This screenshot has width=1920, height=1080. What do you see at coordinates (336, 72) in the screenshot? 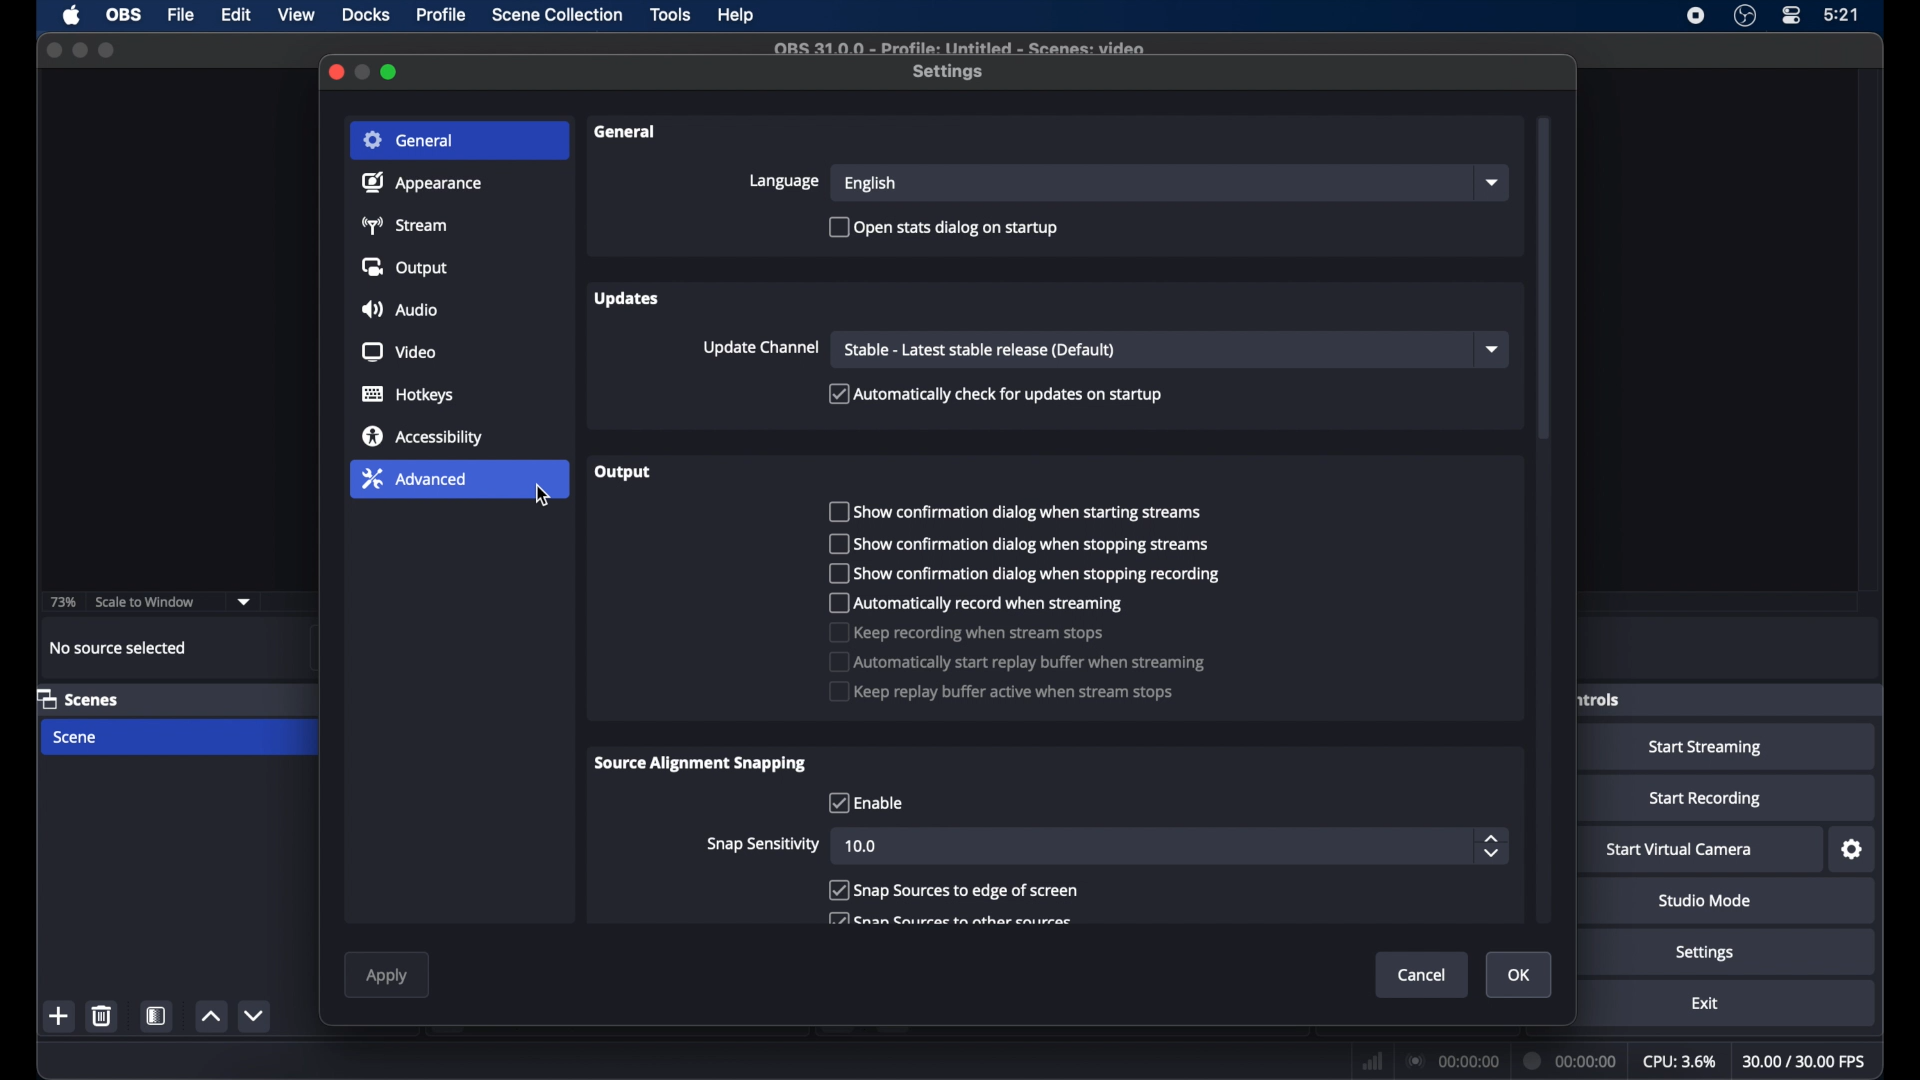
I see `close` at bounding box center [336, 72].